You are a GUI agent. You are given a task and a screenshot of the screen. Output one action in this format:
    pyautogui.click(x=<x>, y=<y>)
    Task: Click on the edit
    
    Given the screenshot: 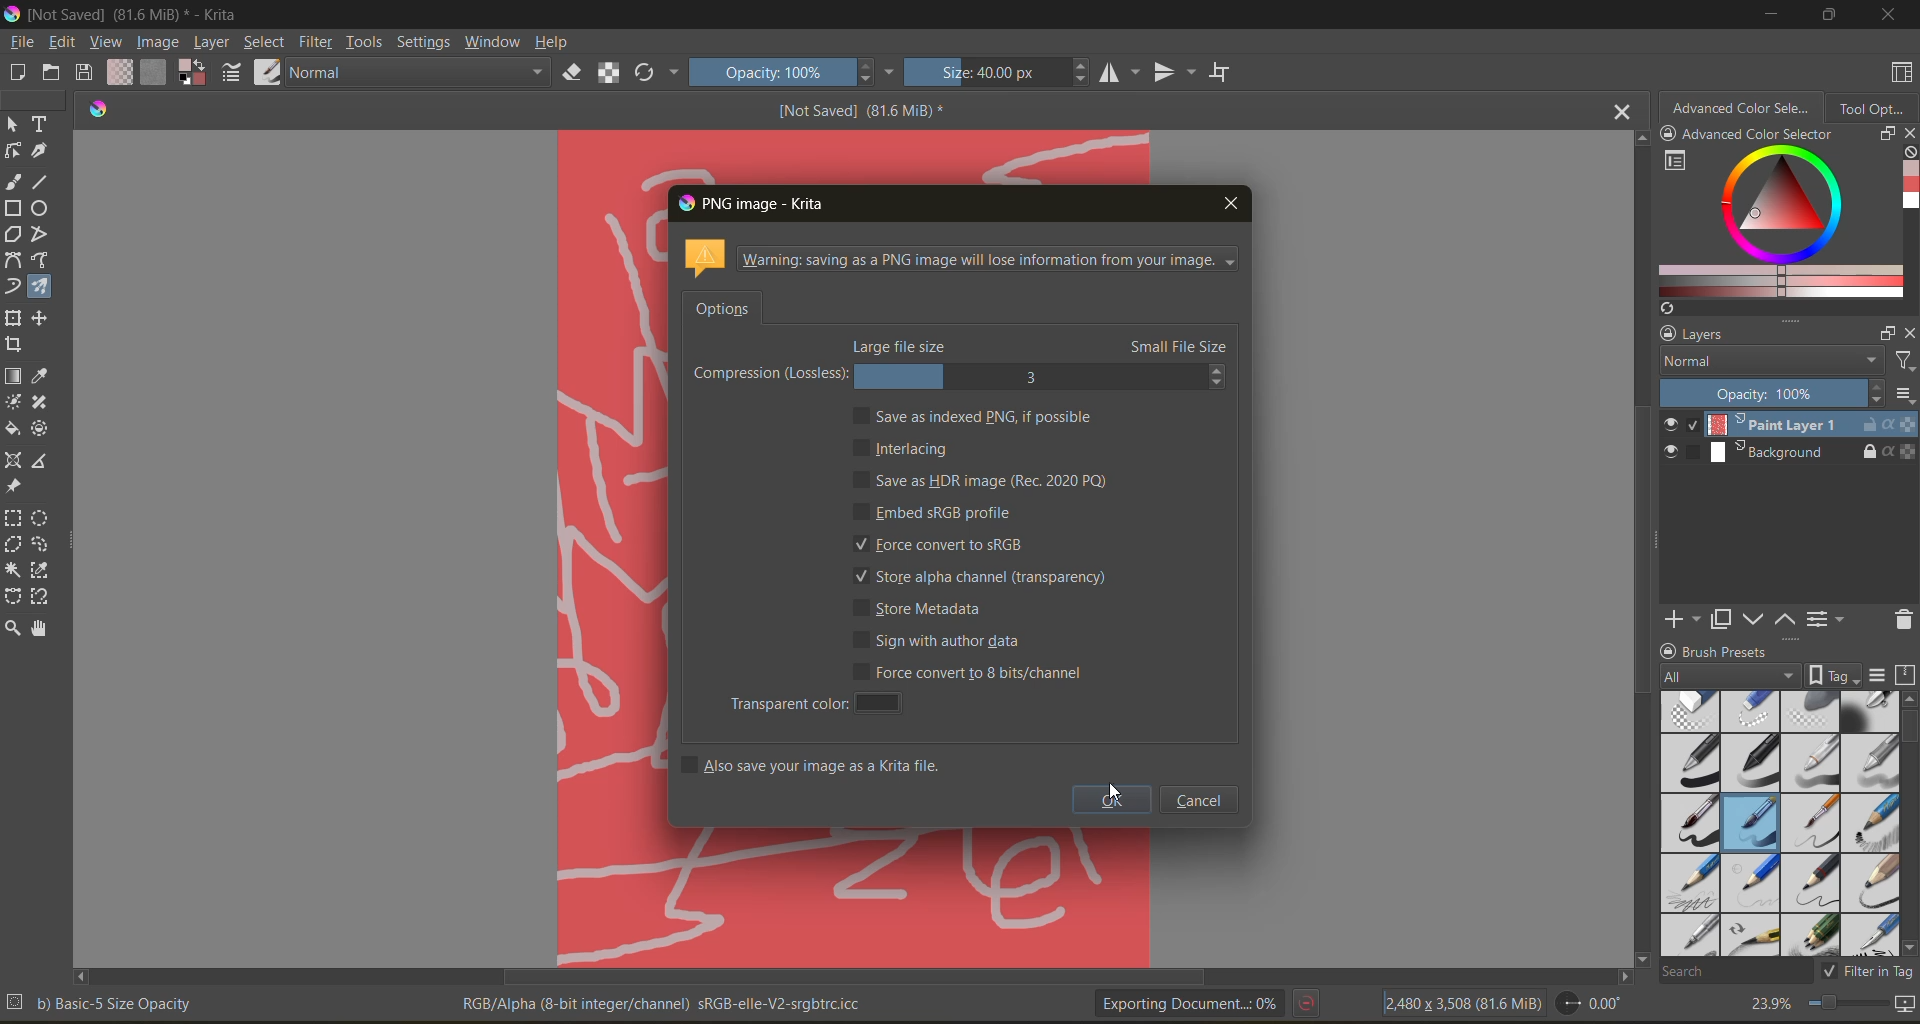 What is the action you would take?
    pyautogui.click(x=63, y=45)
    